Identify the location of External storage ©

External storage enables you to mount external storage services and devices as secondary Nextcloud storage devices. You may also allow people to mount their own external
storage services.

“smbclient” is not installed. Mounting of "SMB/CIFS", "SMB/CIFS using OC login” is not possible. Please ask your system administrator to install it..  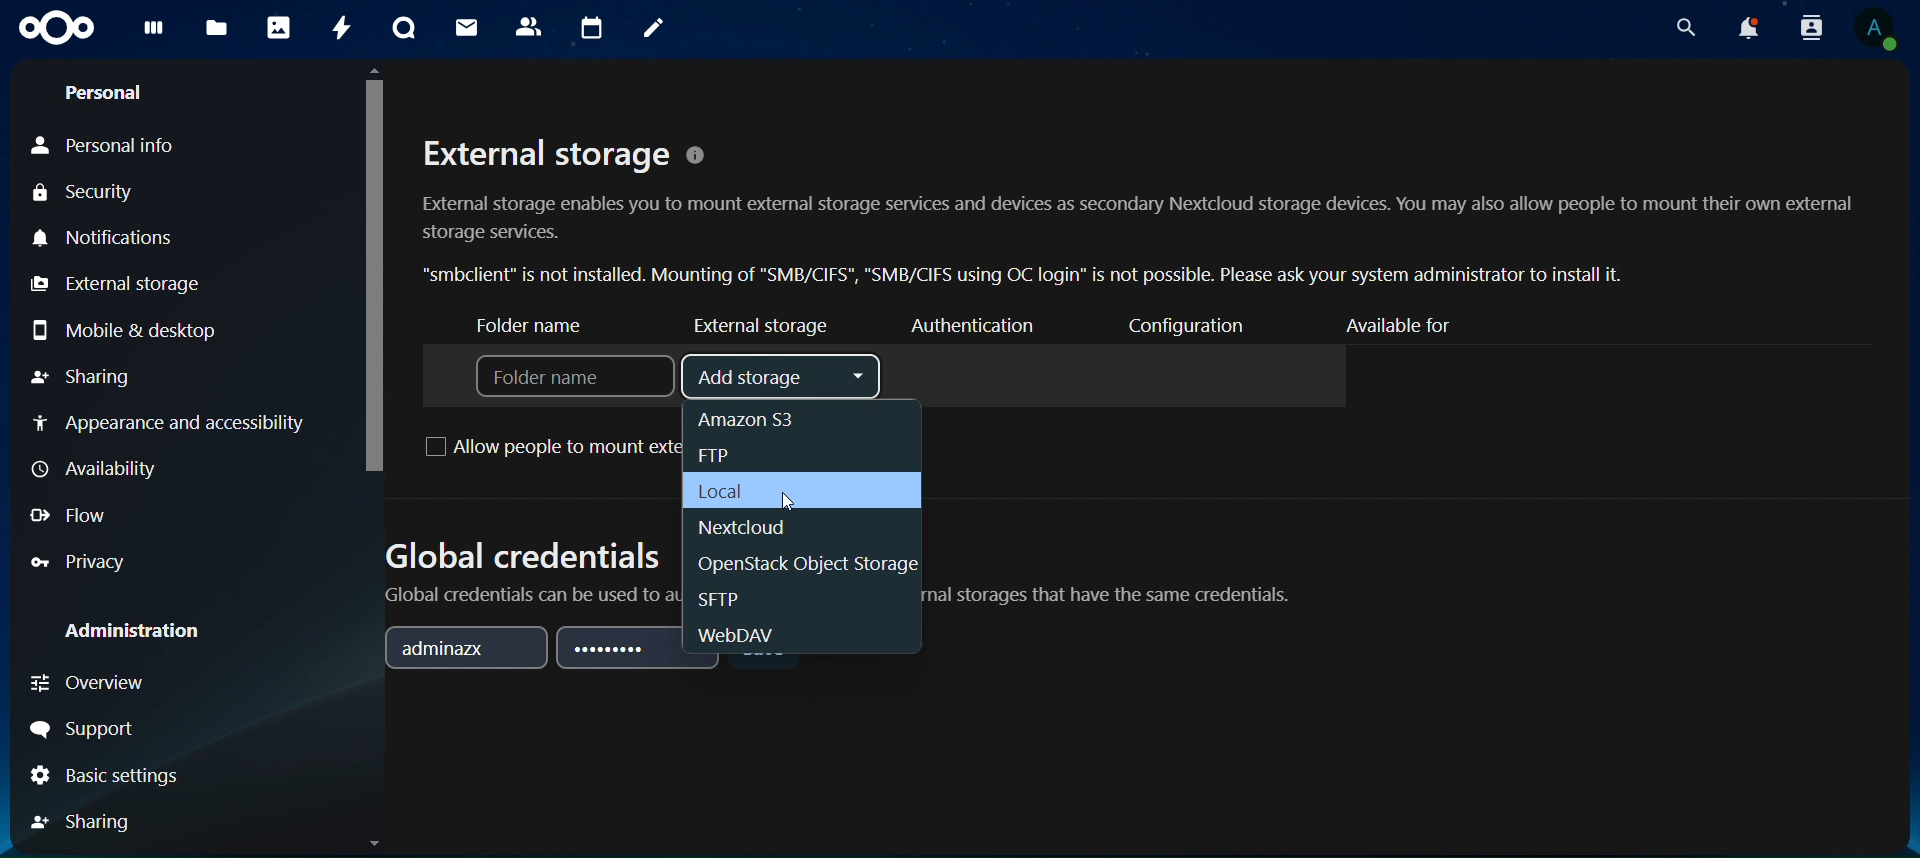
(1138, 208).